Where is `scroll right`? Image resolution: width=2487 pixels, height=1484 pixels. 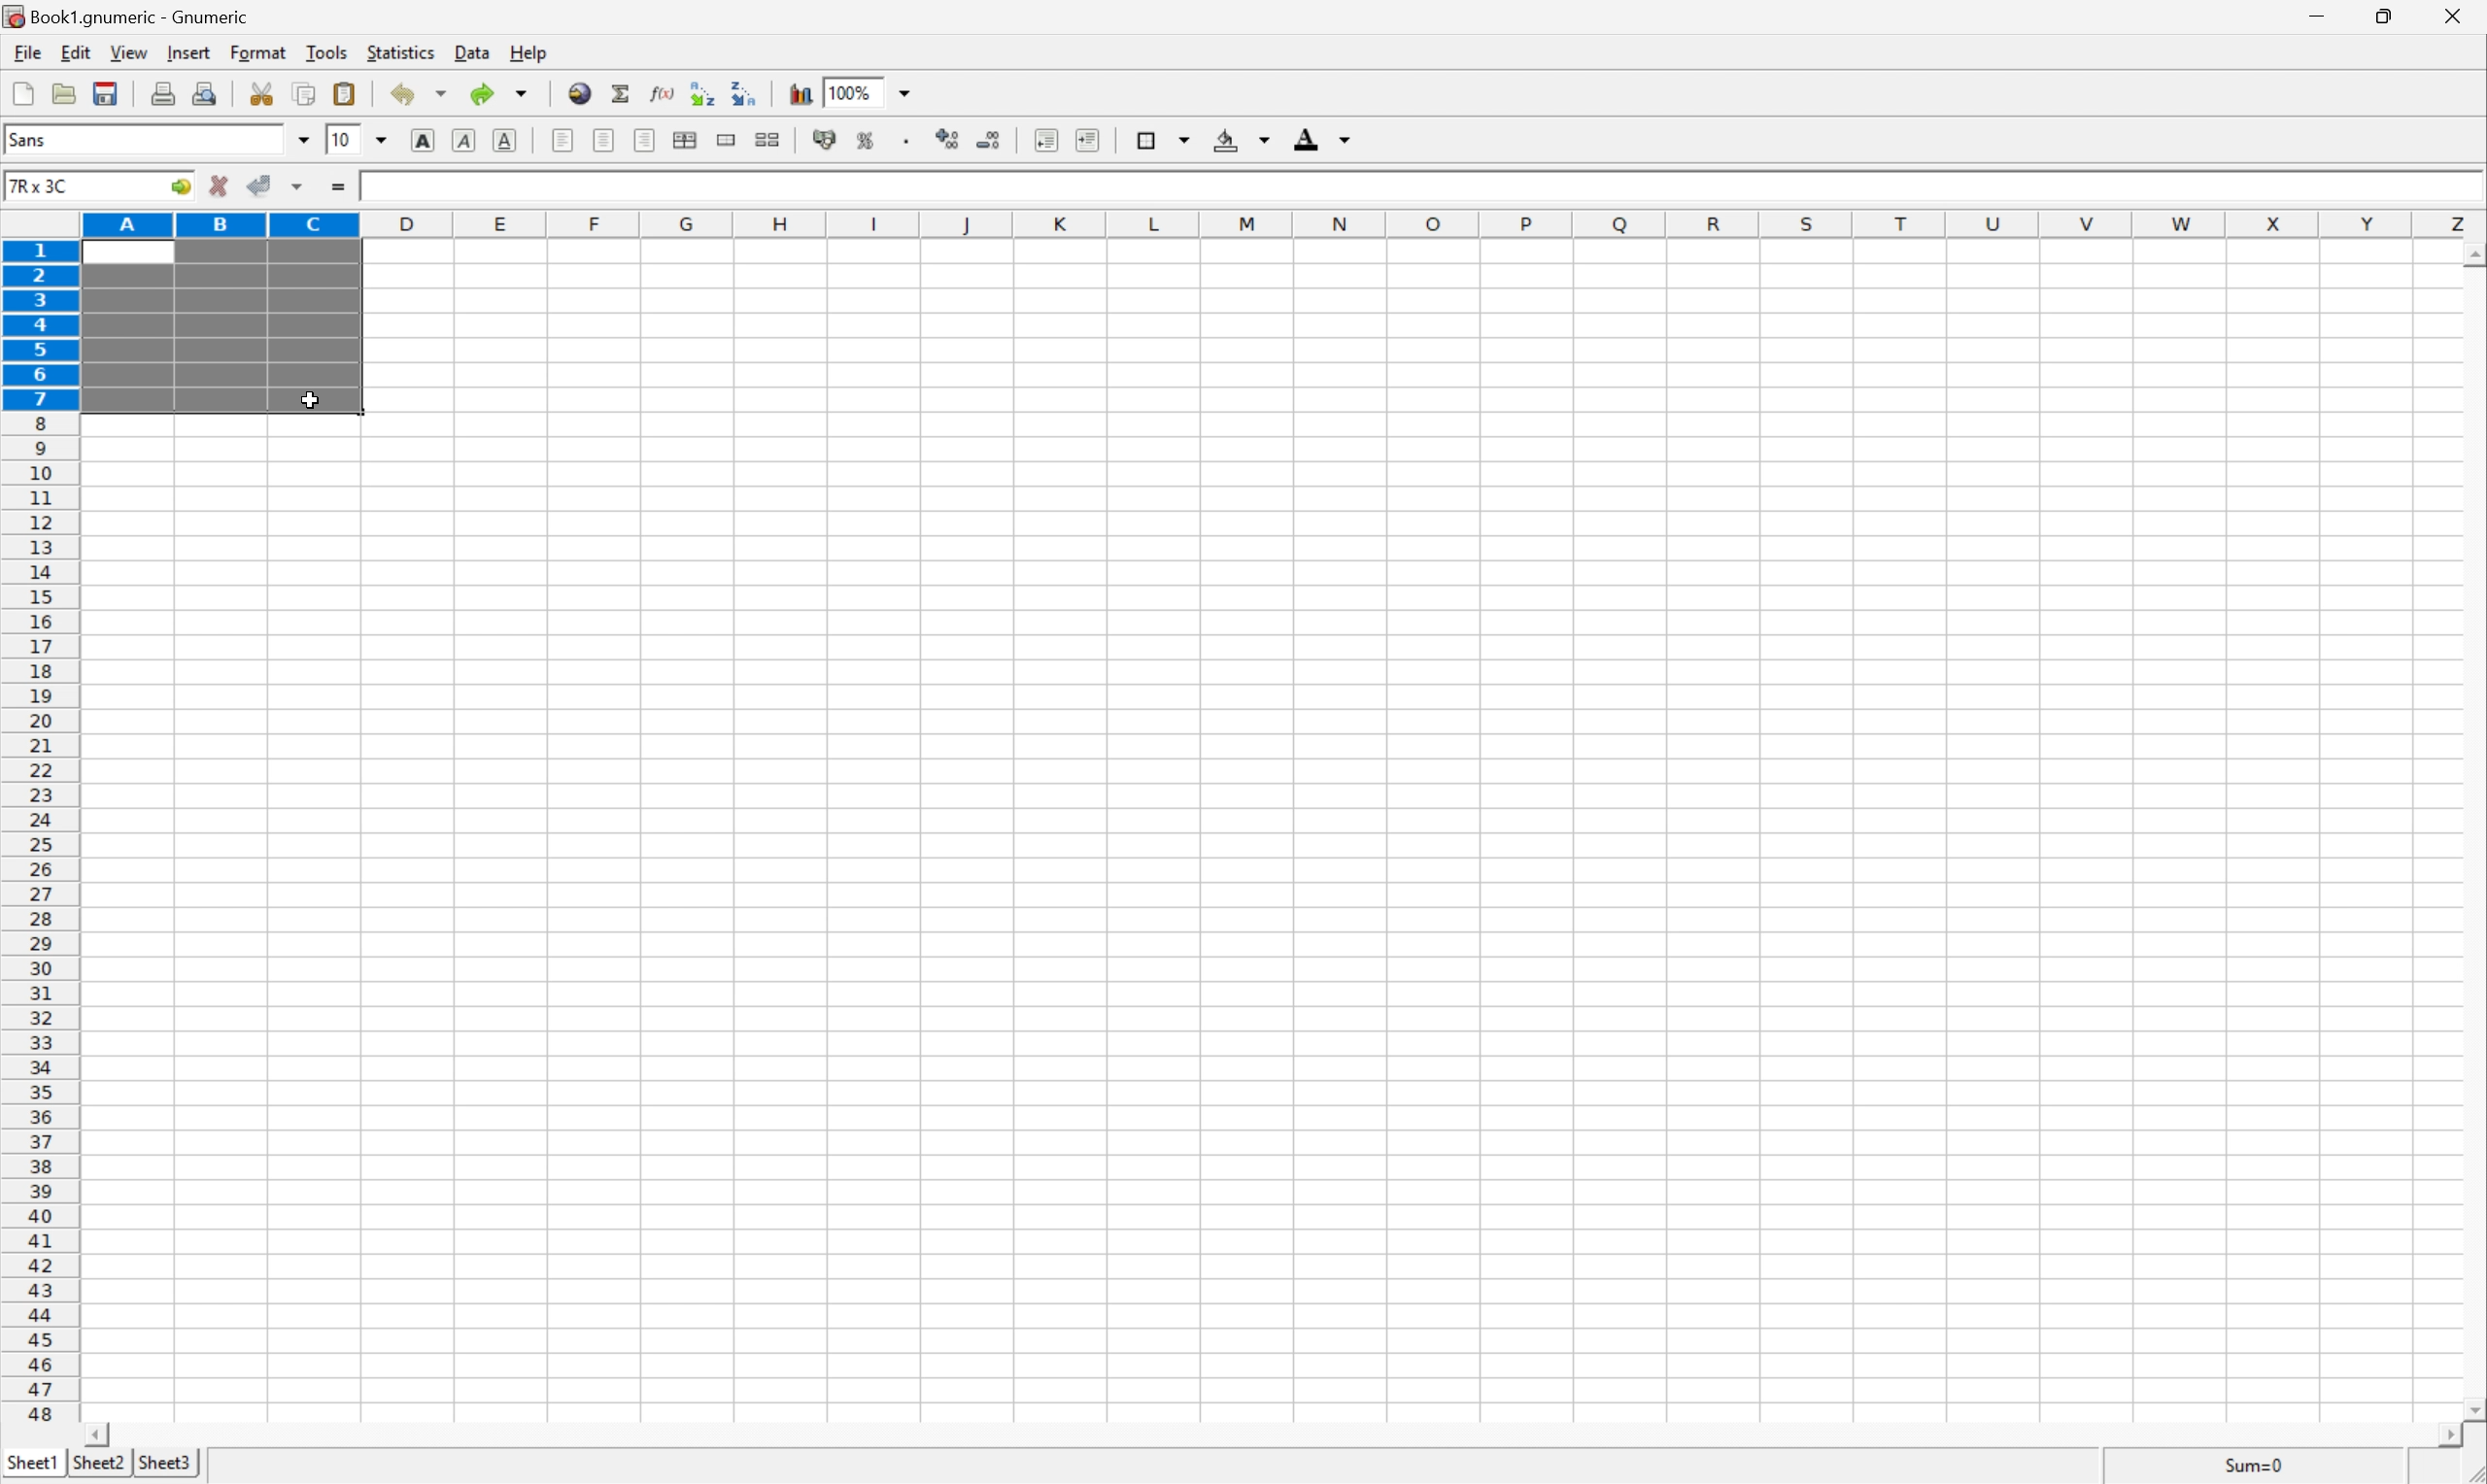 scroll right is located at coordinates (2455, 1445).